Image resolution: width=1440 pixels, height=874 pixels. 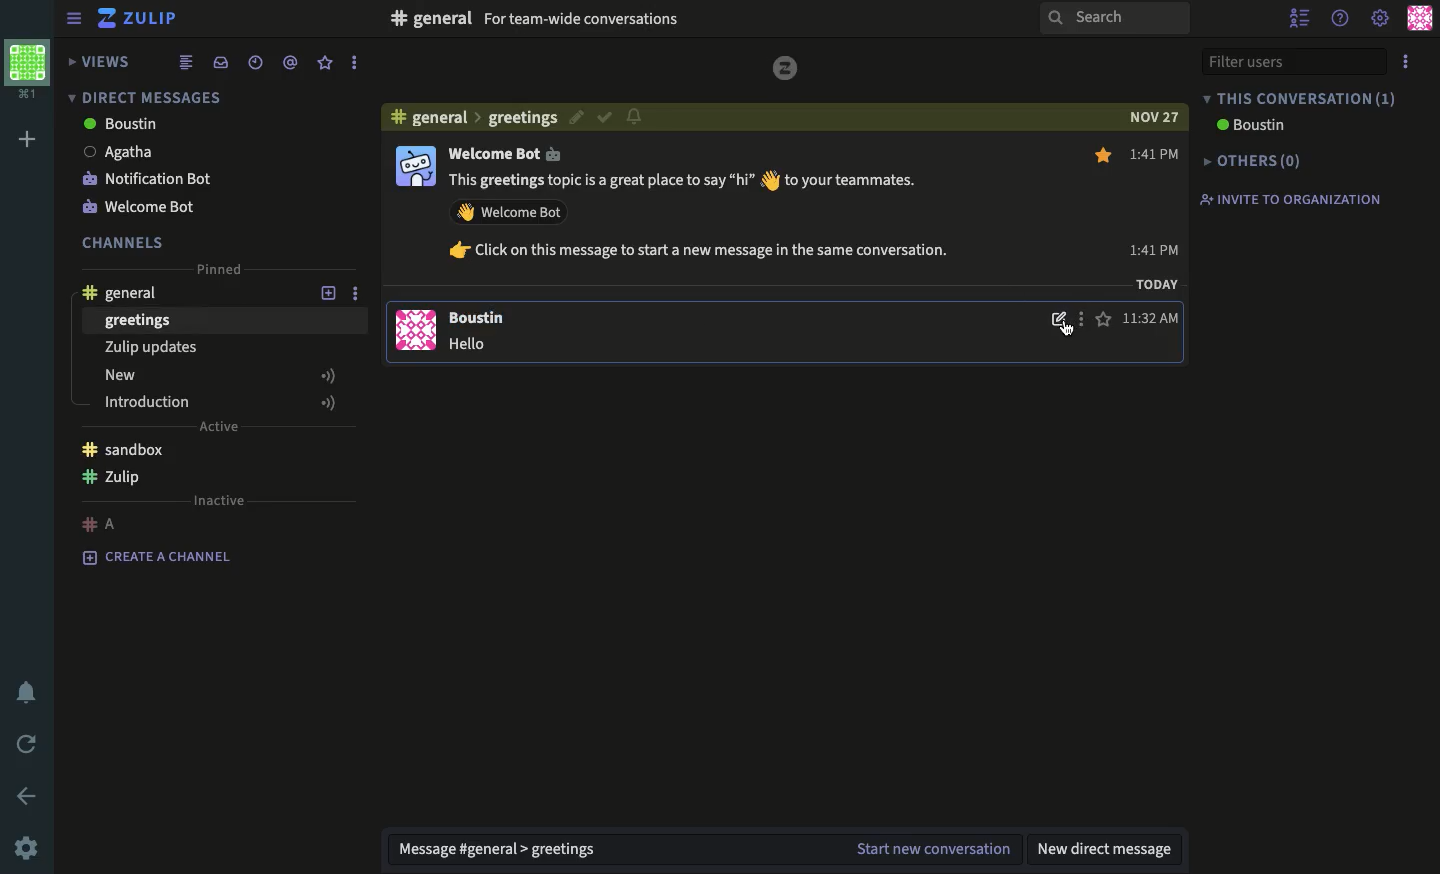 What do you see at coordinates (1381, 20) in the screenshot?
I see `settings` at bounding box center [1381, 20].